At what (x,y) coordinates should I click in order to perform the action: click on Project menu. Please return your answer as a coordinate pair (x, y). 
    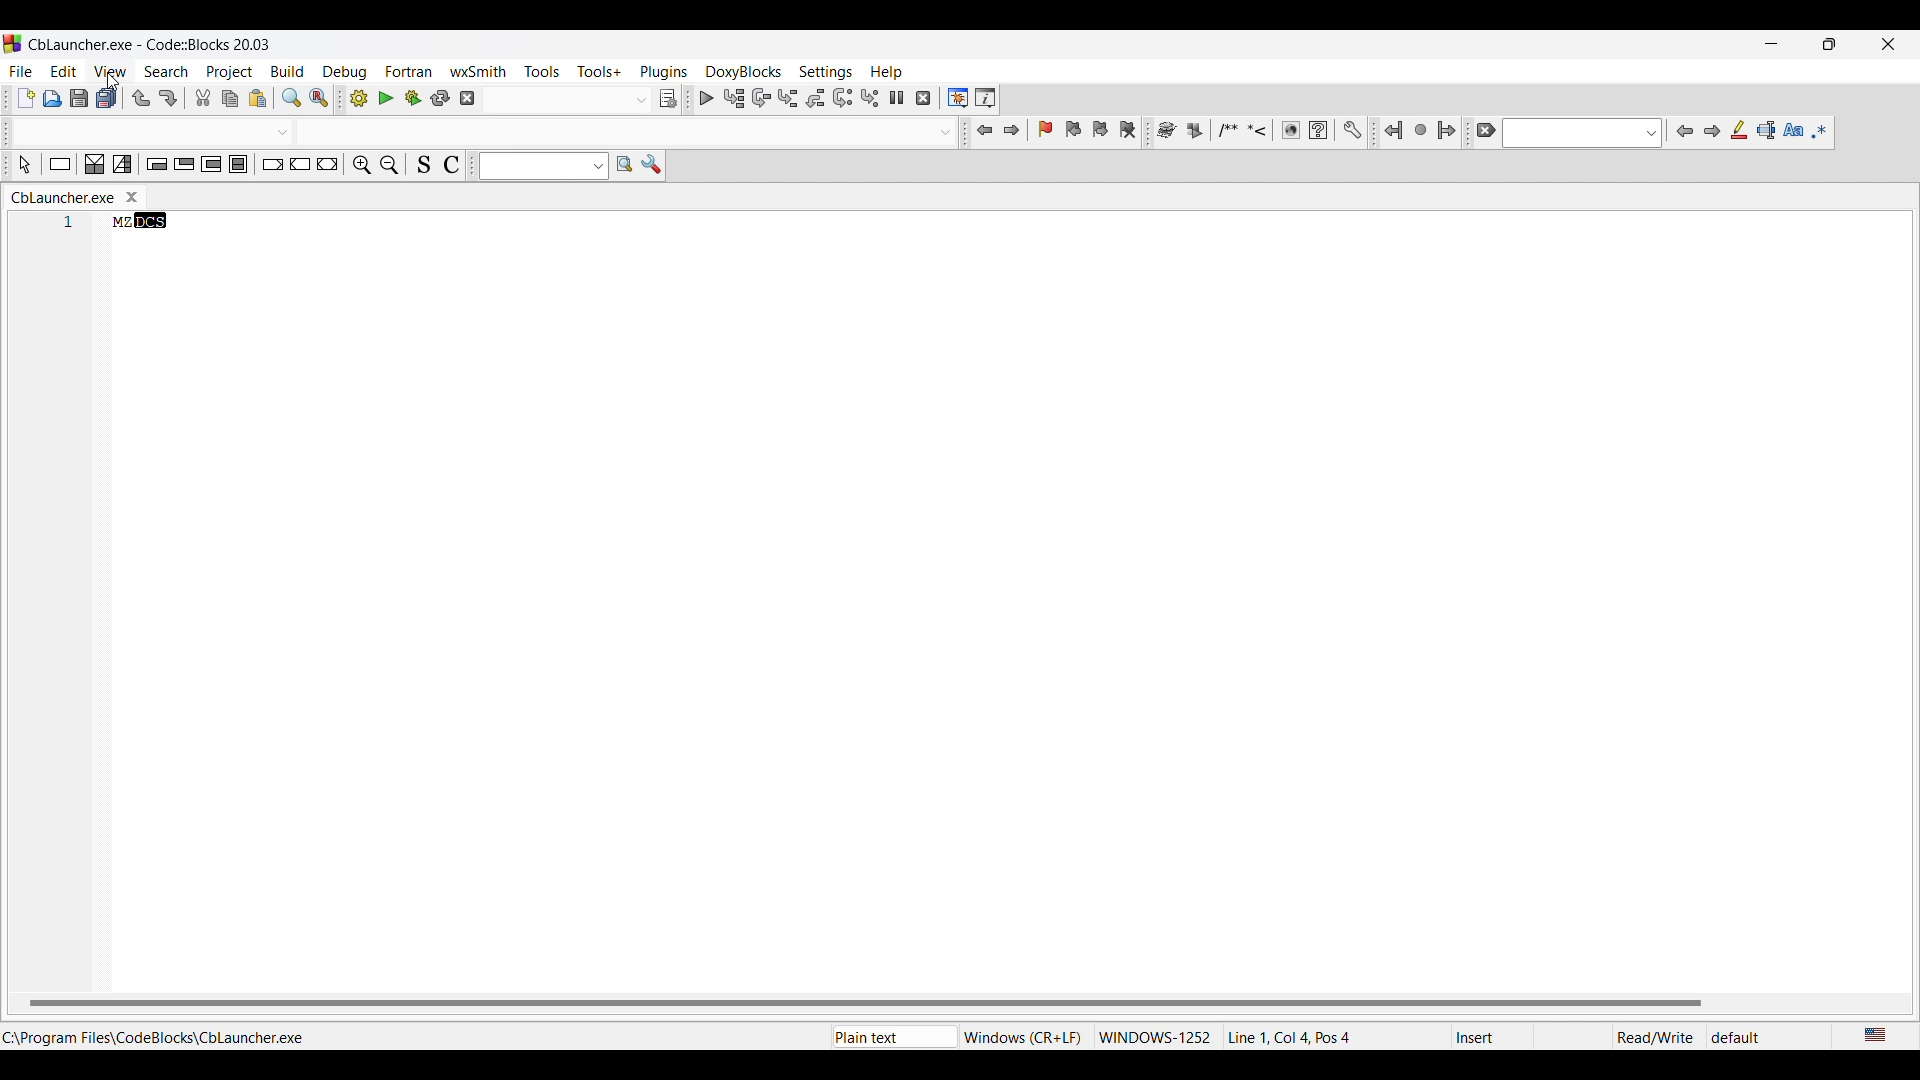
    Looking at the image, I should click on (230, 73).